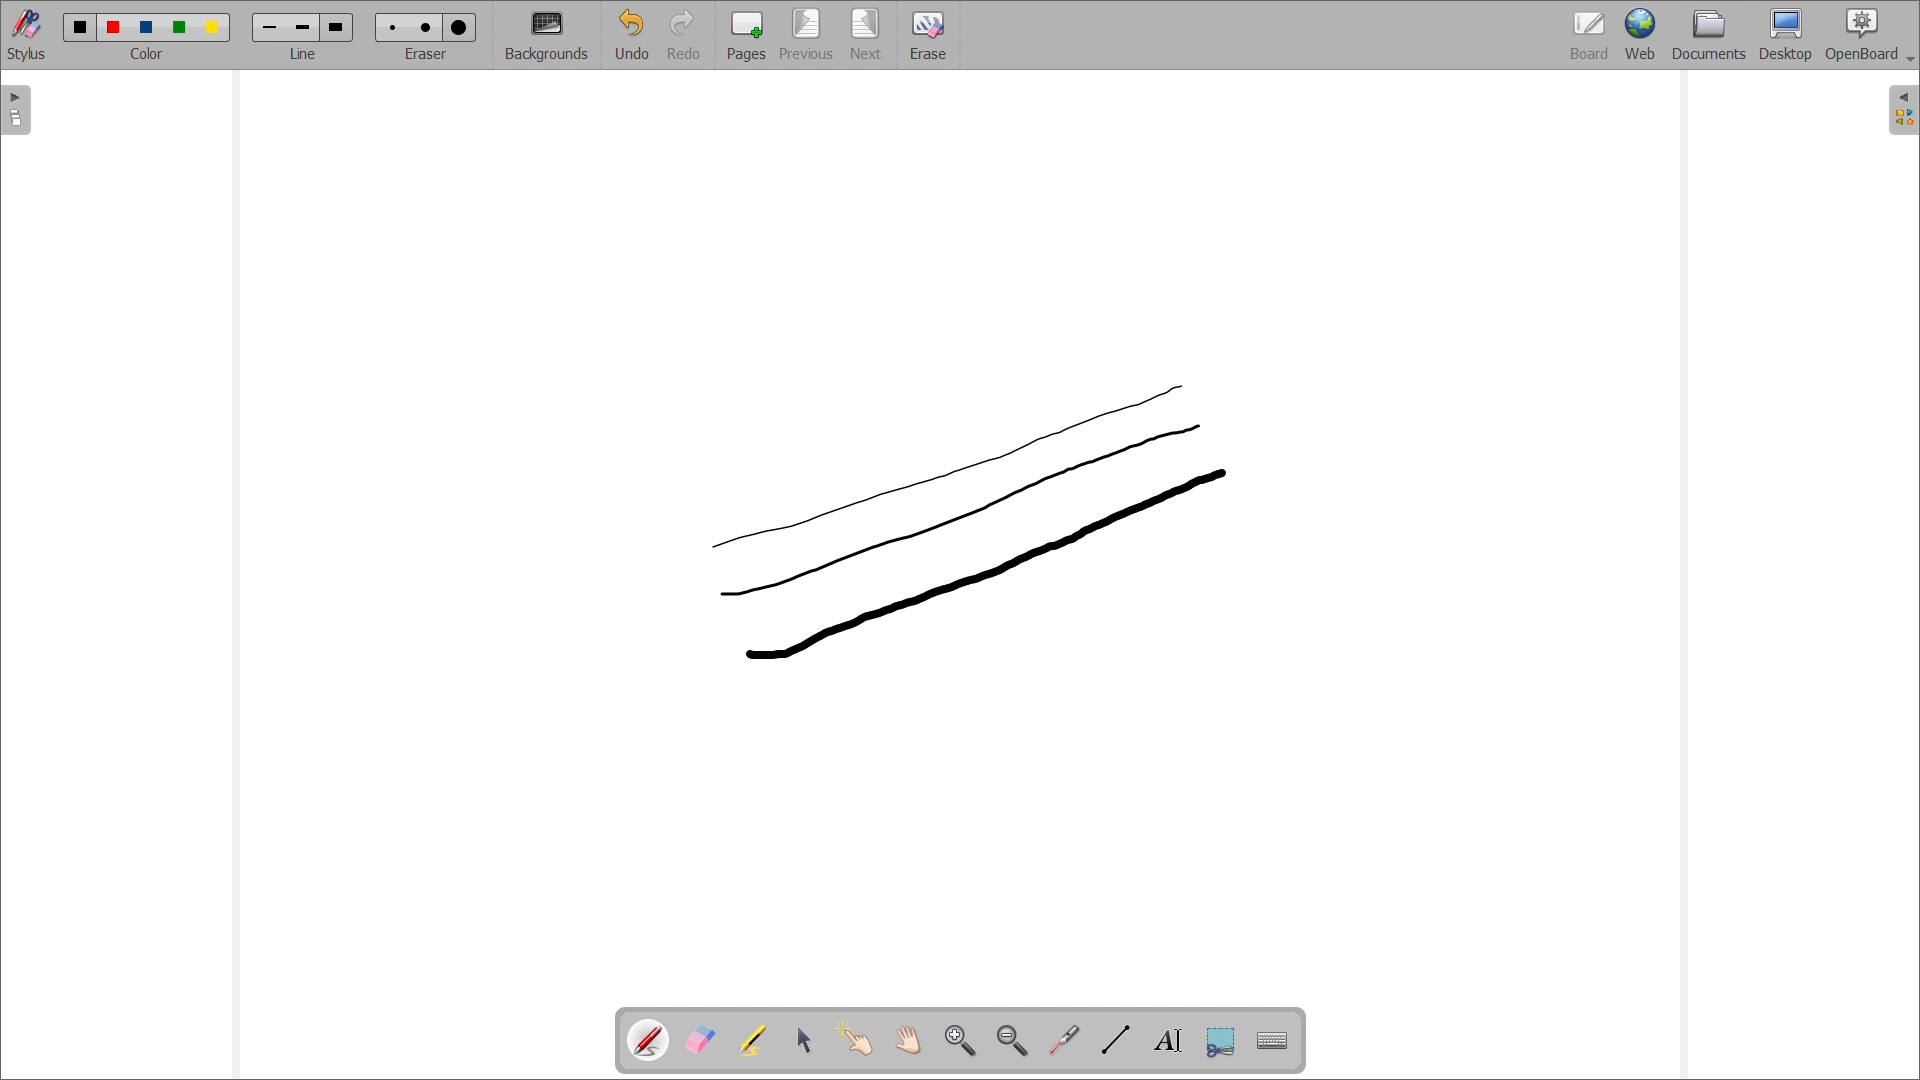 This screenshot has height=1080, width=1920. What do you see at coordinates (928, 35) in the screenshot?
I see `erase` at bounding box center [928, 35].